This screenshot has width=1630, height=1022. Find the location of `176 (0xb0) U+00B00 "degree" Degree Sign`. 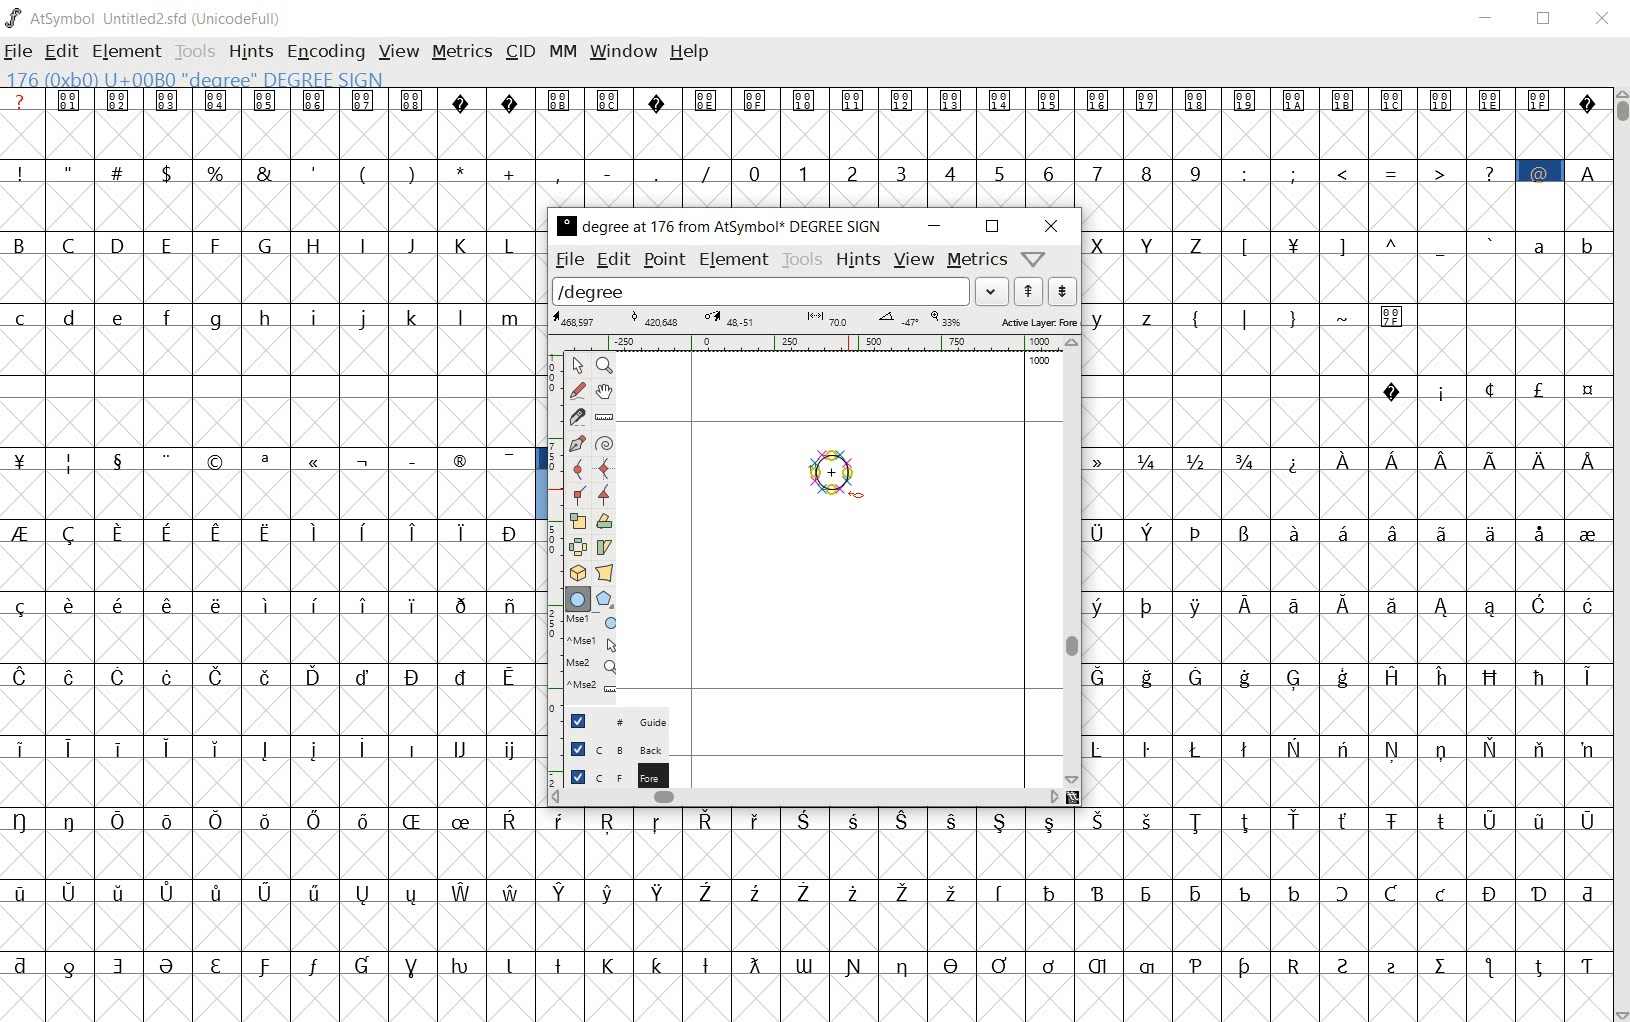

176 (0xb0) U+00B00 "degree" Degree Sign is located at coordinates (200, 80).